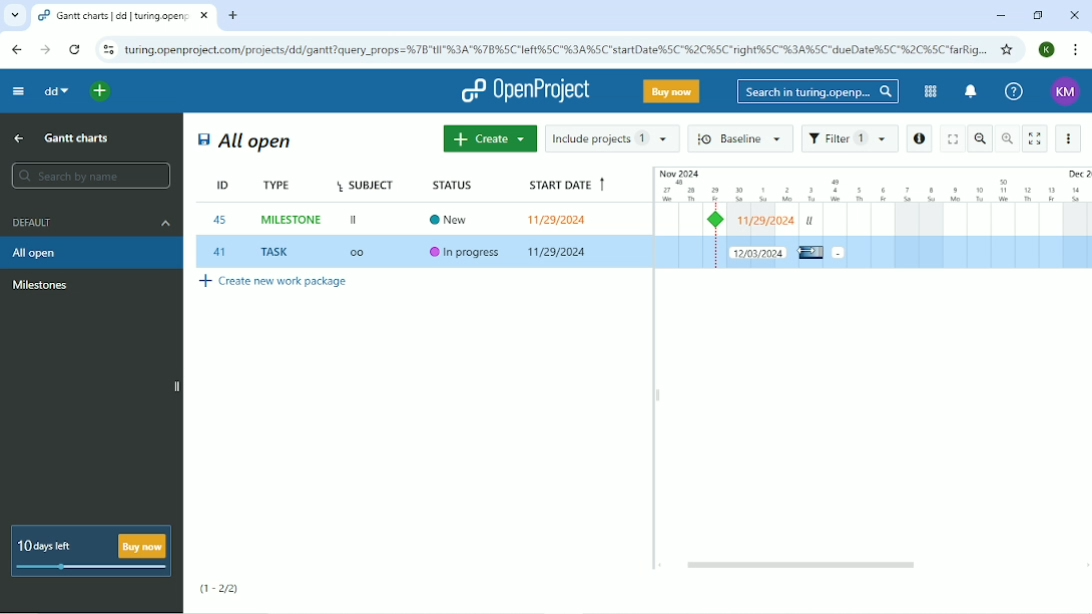  I want to click on Site, so click(557, 49).